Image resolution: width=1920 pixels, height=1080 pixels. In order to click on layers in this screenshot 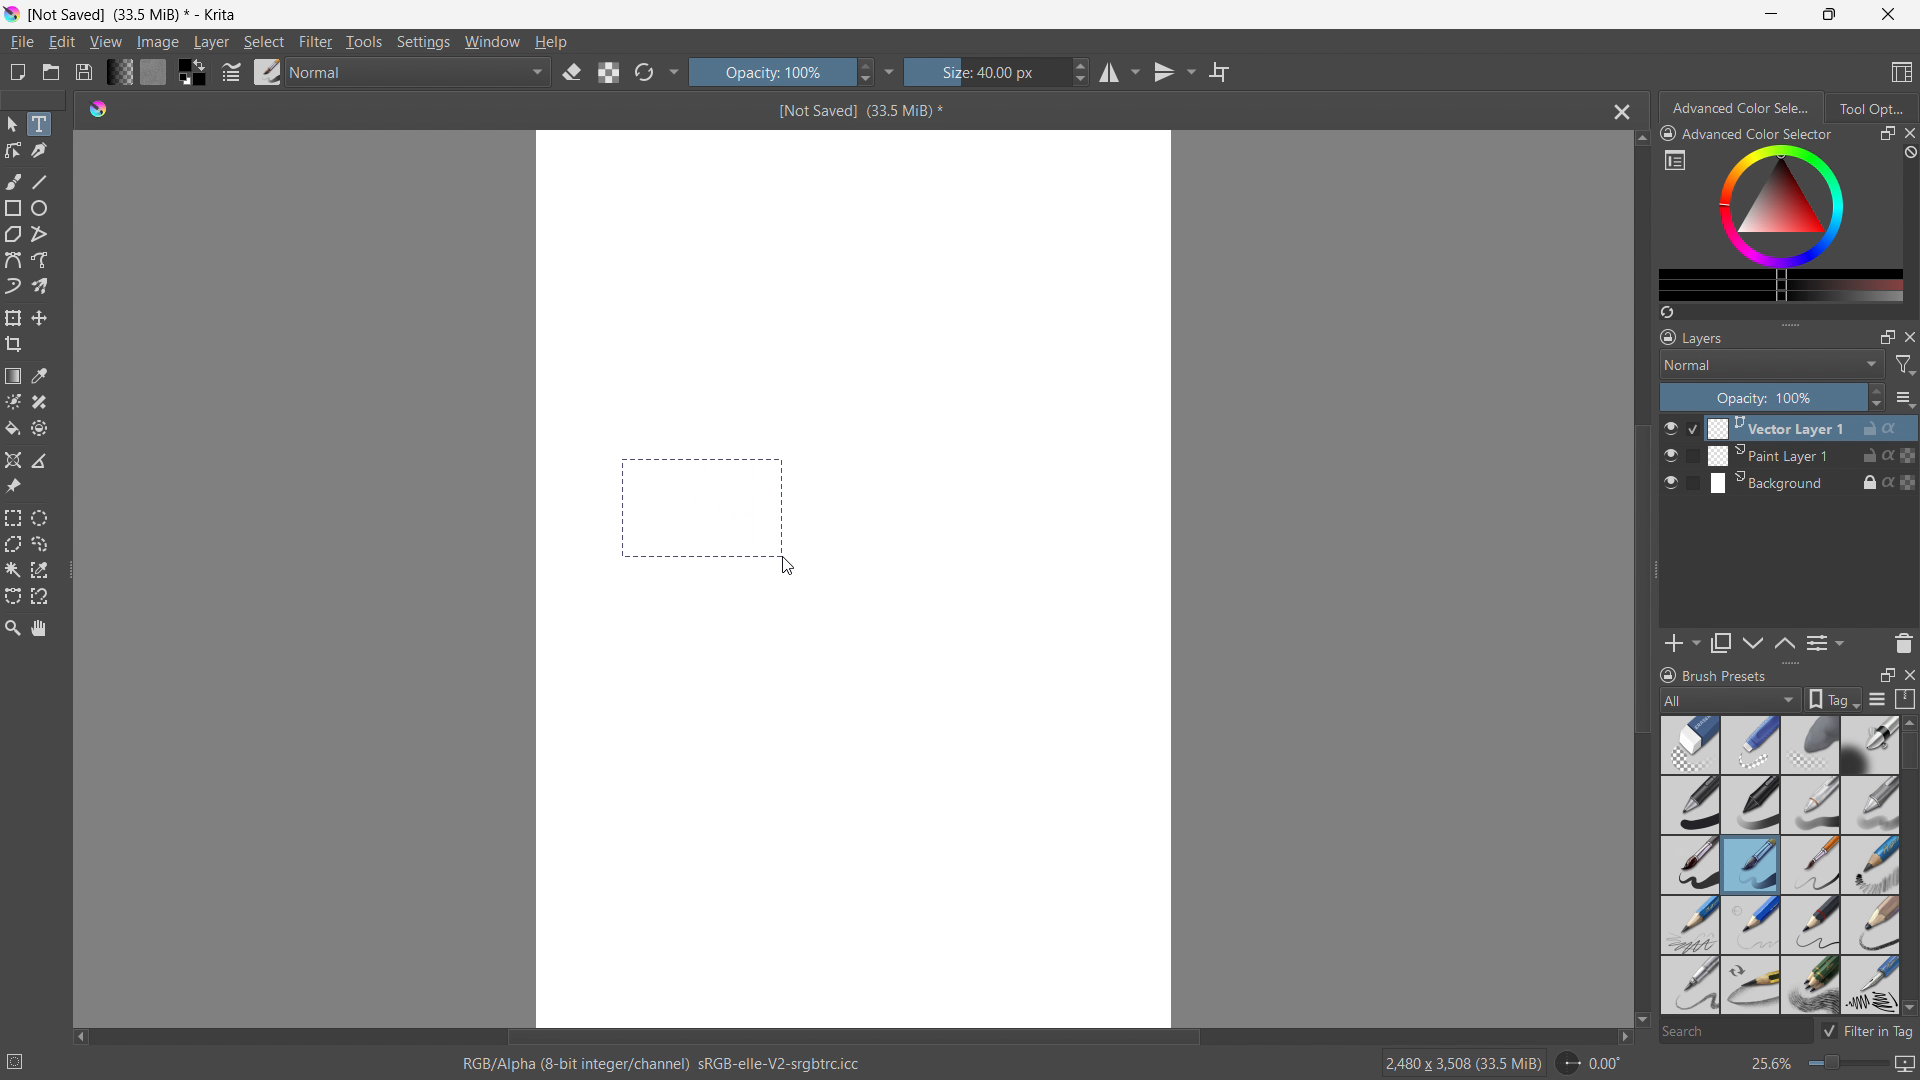, I will do `click(1692, 336)`.